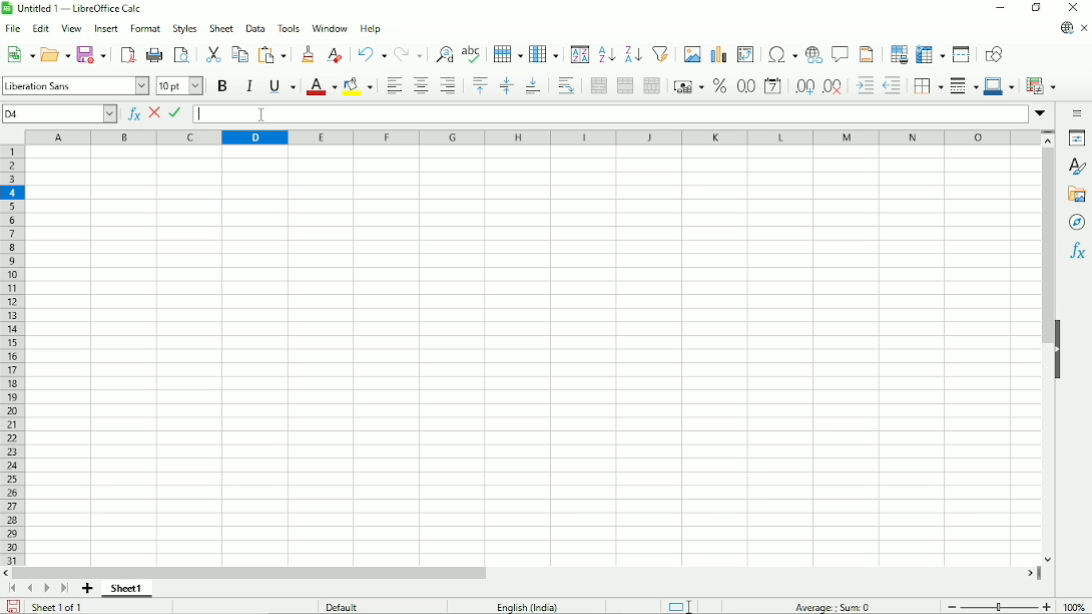 The height and width of the screenshot is (614, 1092). Describe the element at coordinates (833, 86) in the screenshot. I see `Delete decimal place` at that location.